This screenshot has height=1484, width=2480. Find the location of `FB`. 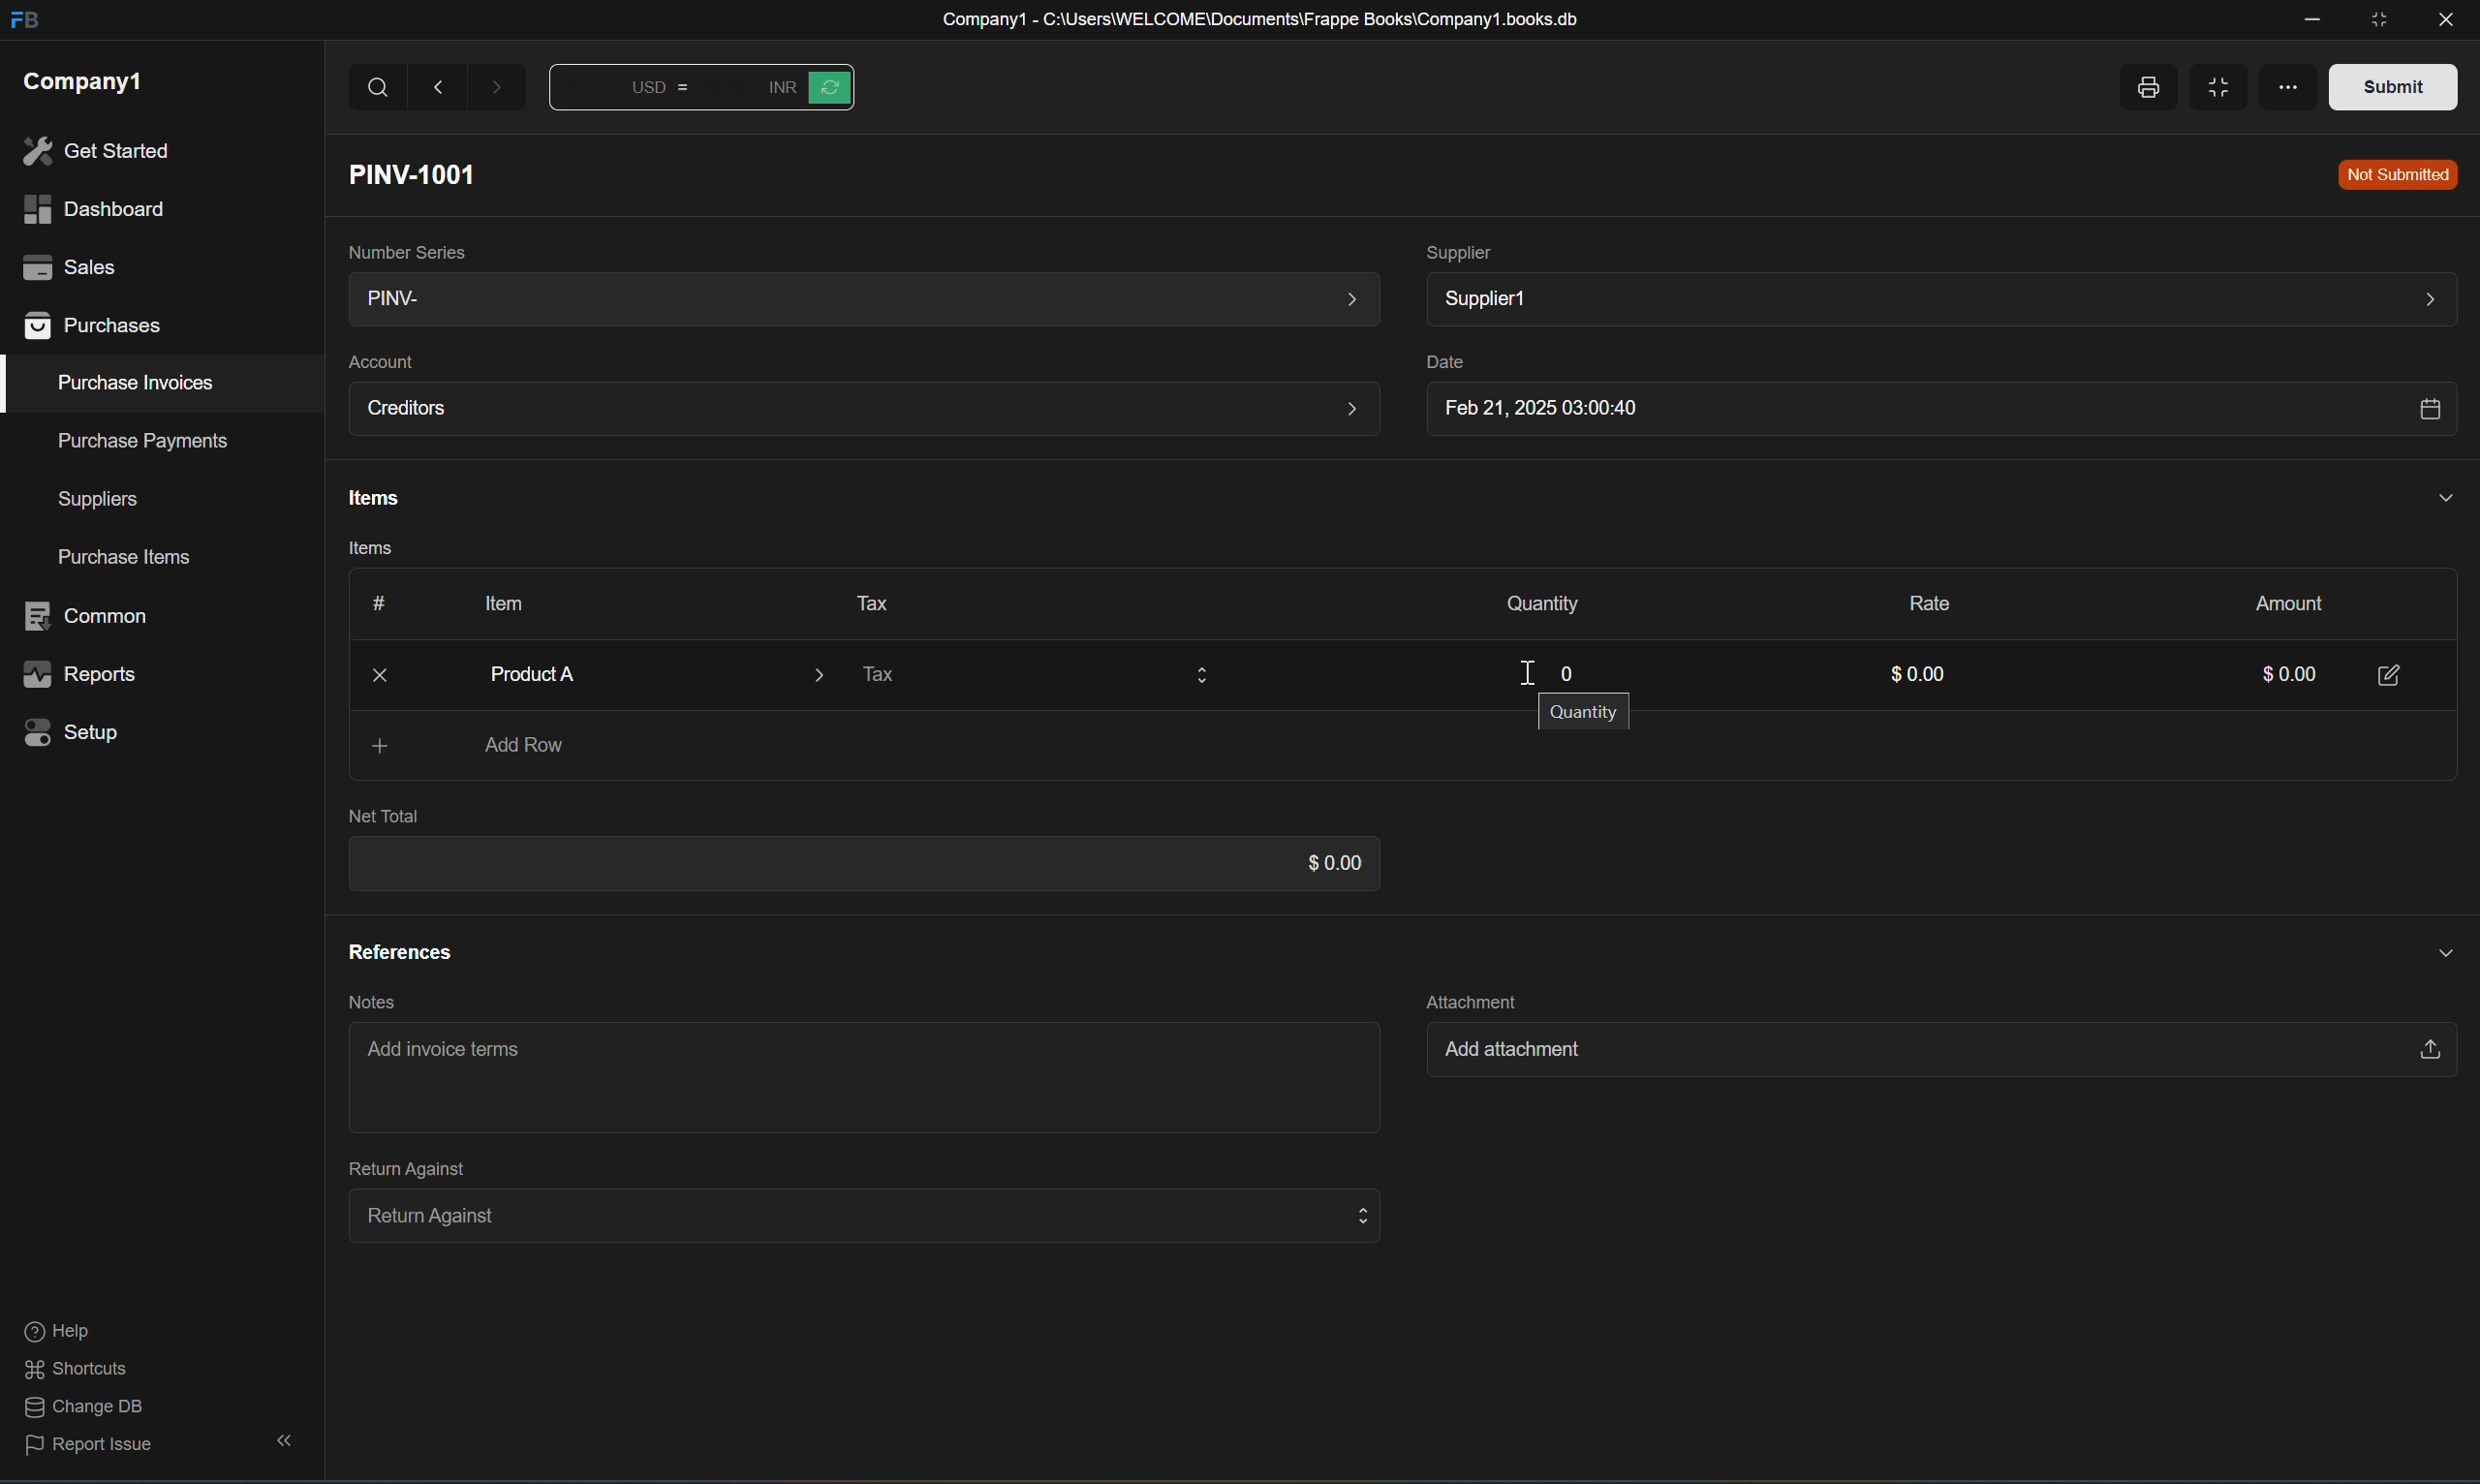

FB is located at coordinates (23, 22).